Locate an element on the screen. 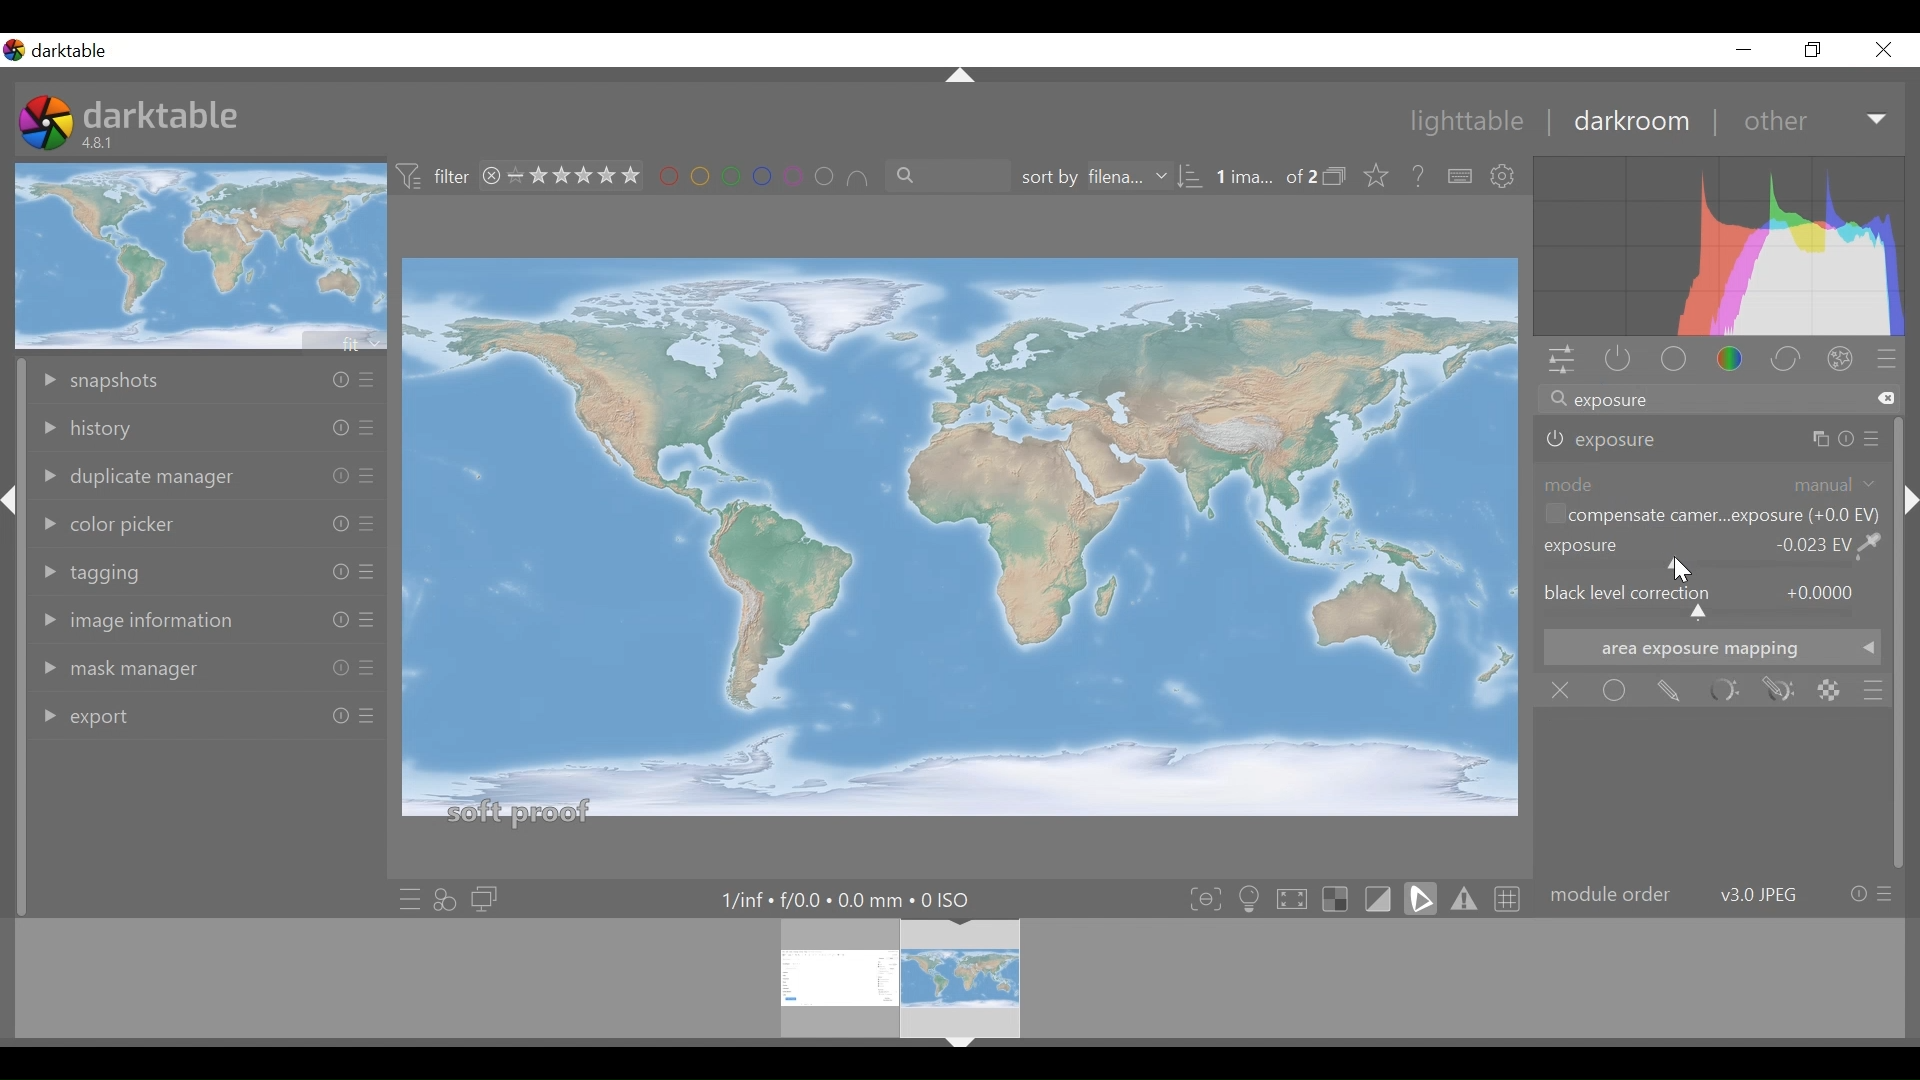 The height and width of the screenshot is (1080, 1920). color is located at coordinates (1736, 361).